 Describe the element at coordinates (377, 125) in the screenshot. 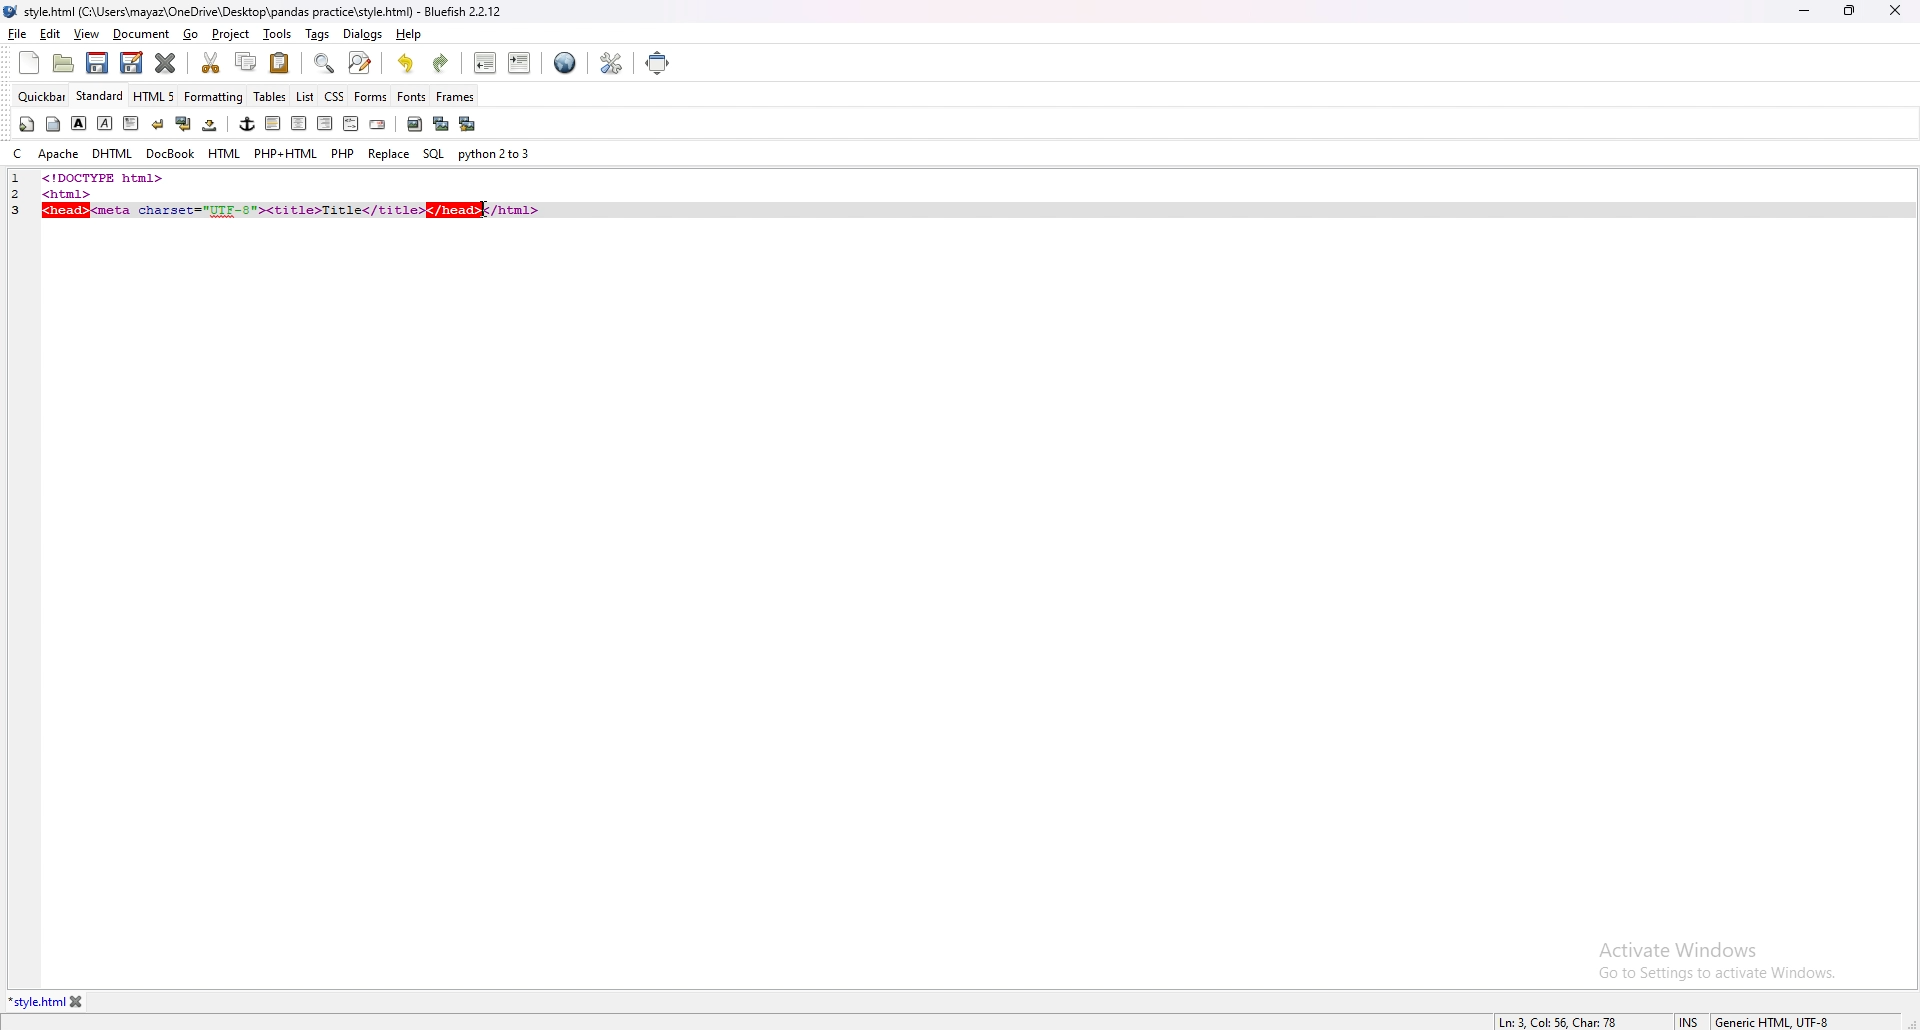

I see `email` at that location.